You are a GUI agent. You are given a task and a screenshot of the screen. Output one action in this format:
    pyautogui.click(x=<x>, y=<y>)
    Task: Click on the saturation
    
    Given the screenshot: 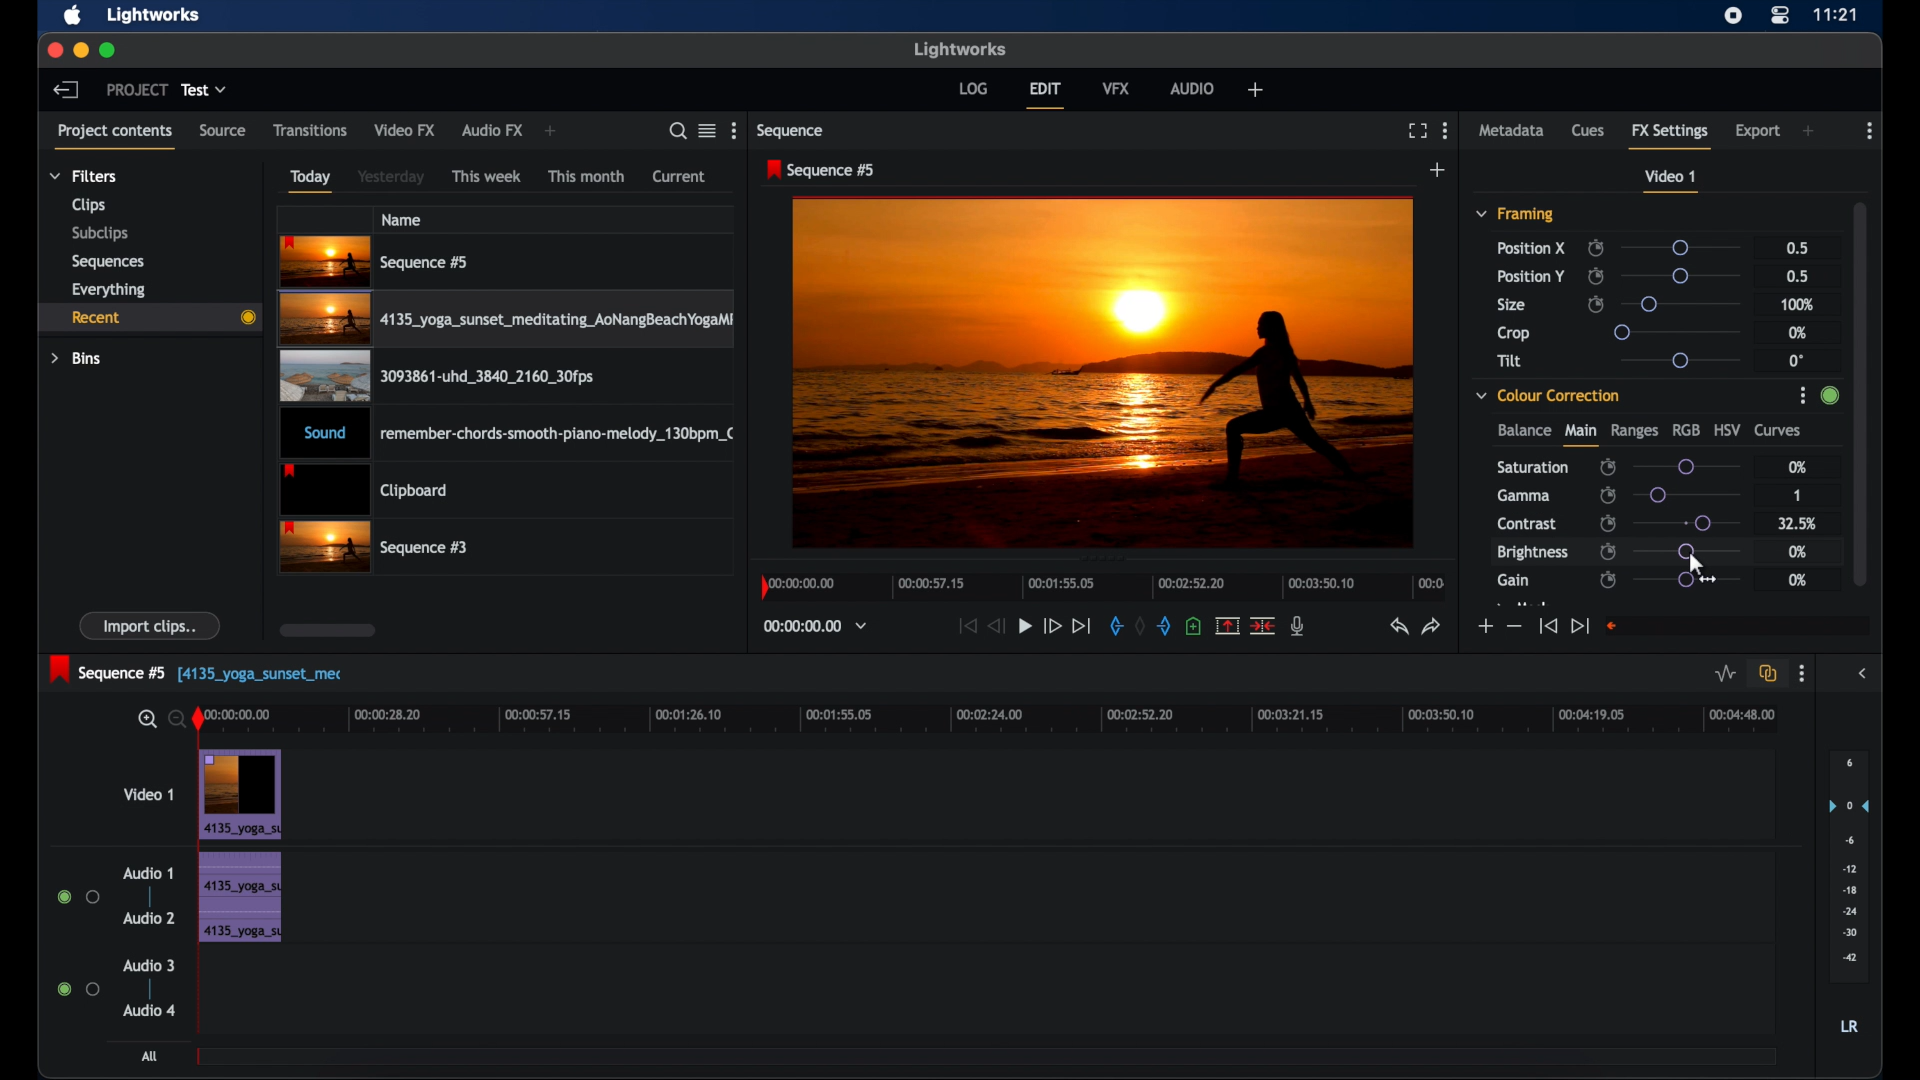 What is the action you would take?
    pyautogui.click(x=1532, y=467)
    